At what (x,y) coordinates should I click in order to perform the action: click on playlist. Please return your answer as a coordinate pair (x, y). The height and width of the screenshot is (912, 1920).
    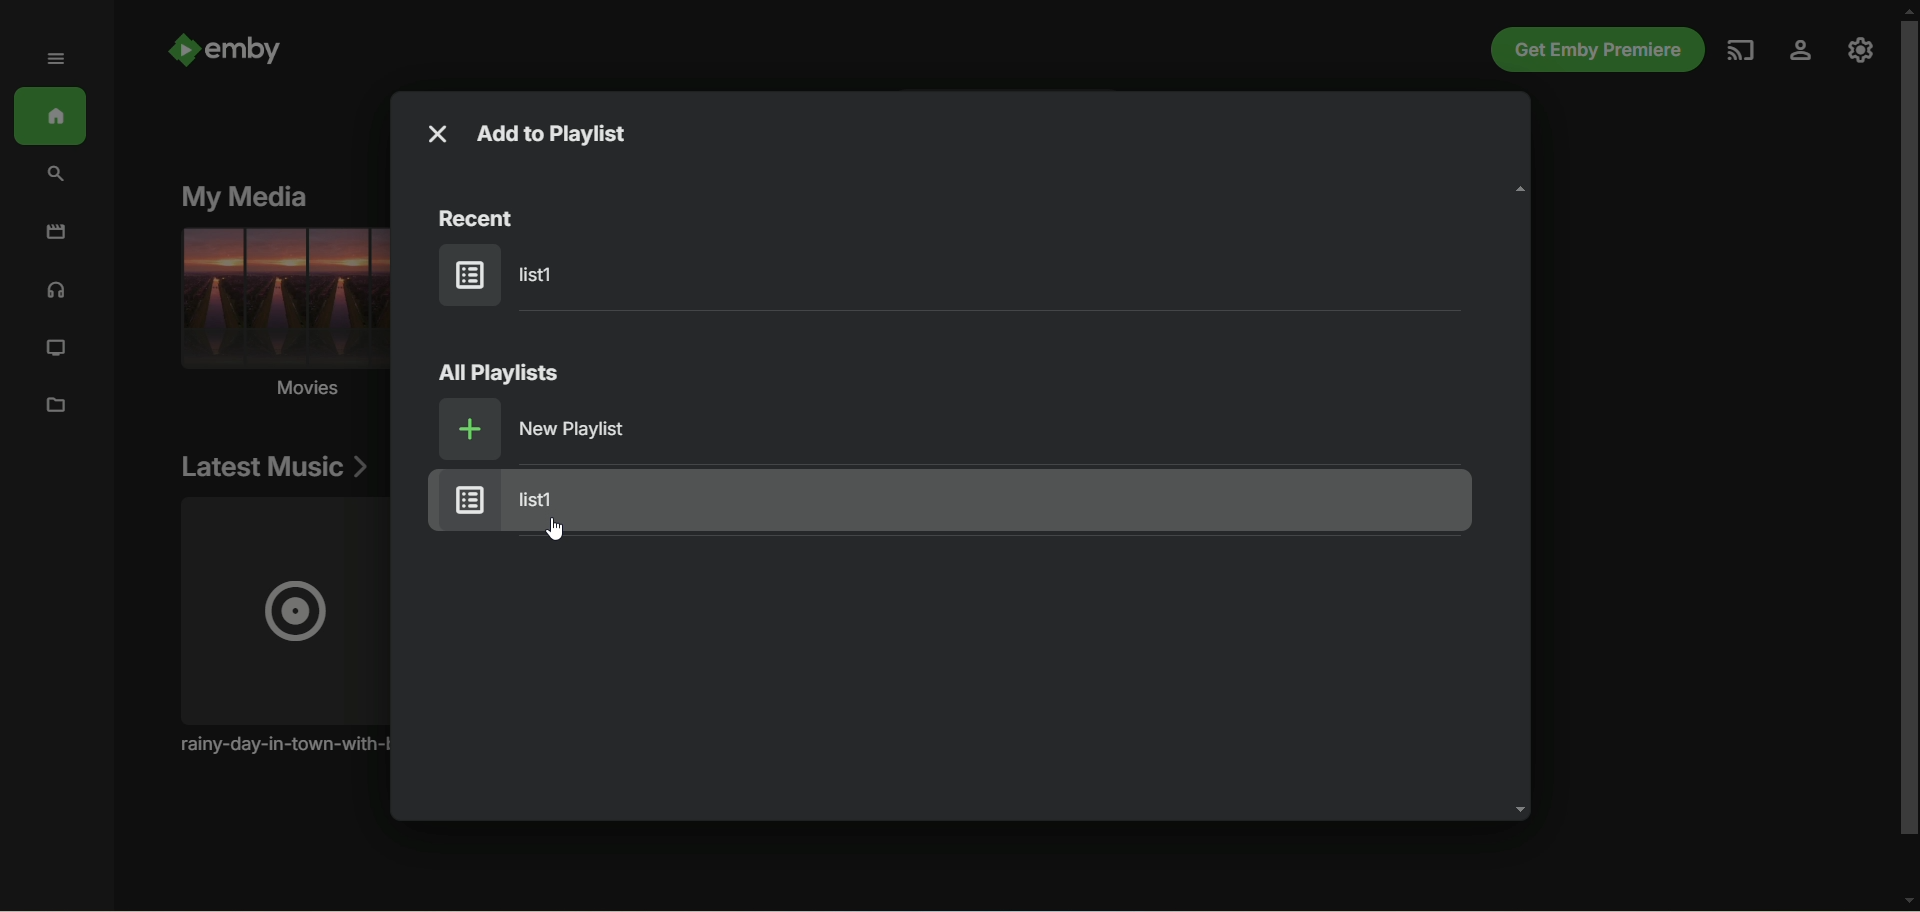
    Looking at the image, I should click on (950, 500).